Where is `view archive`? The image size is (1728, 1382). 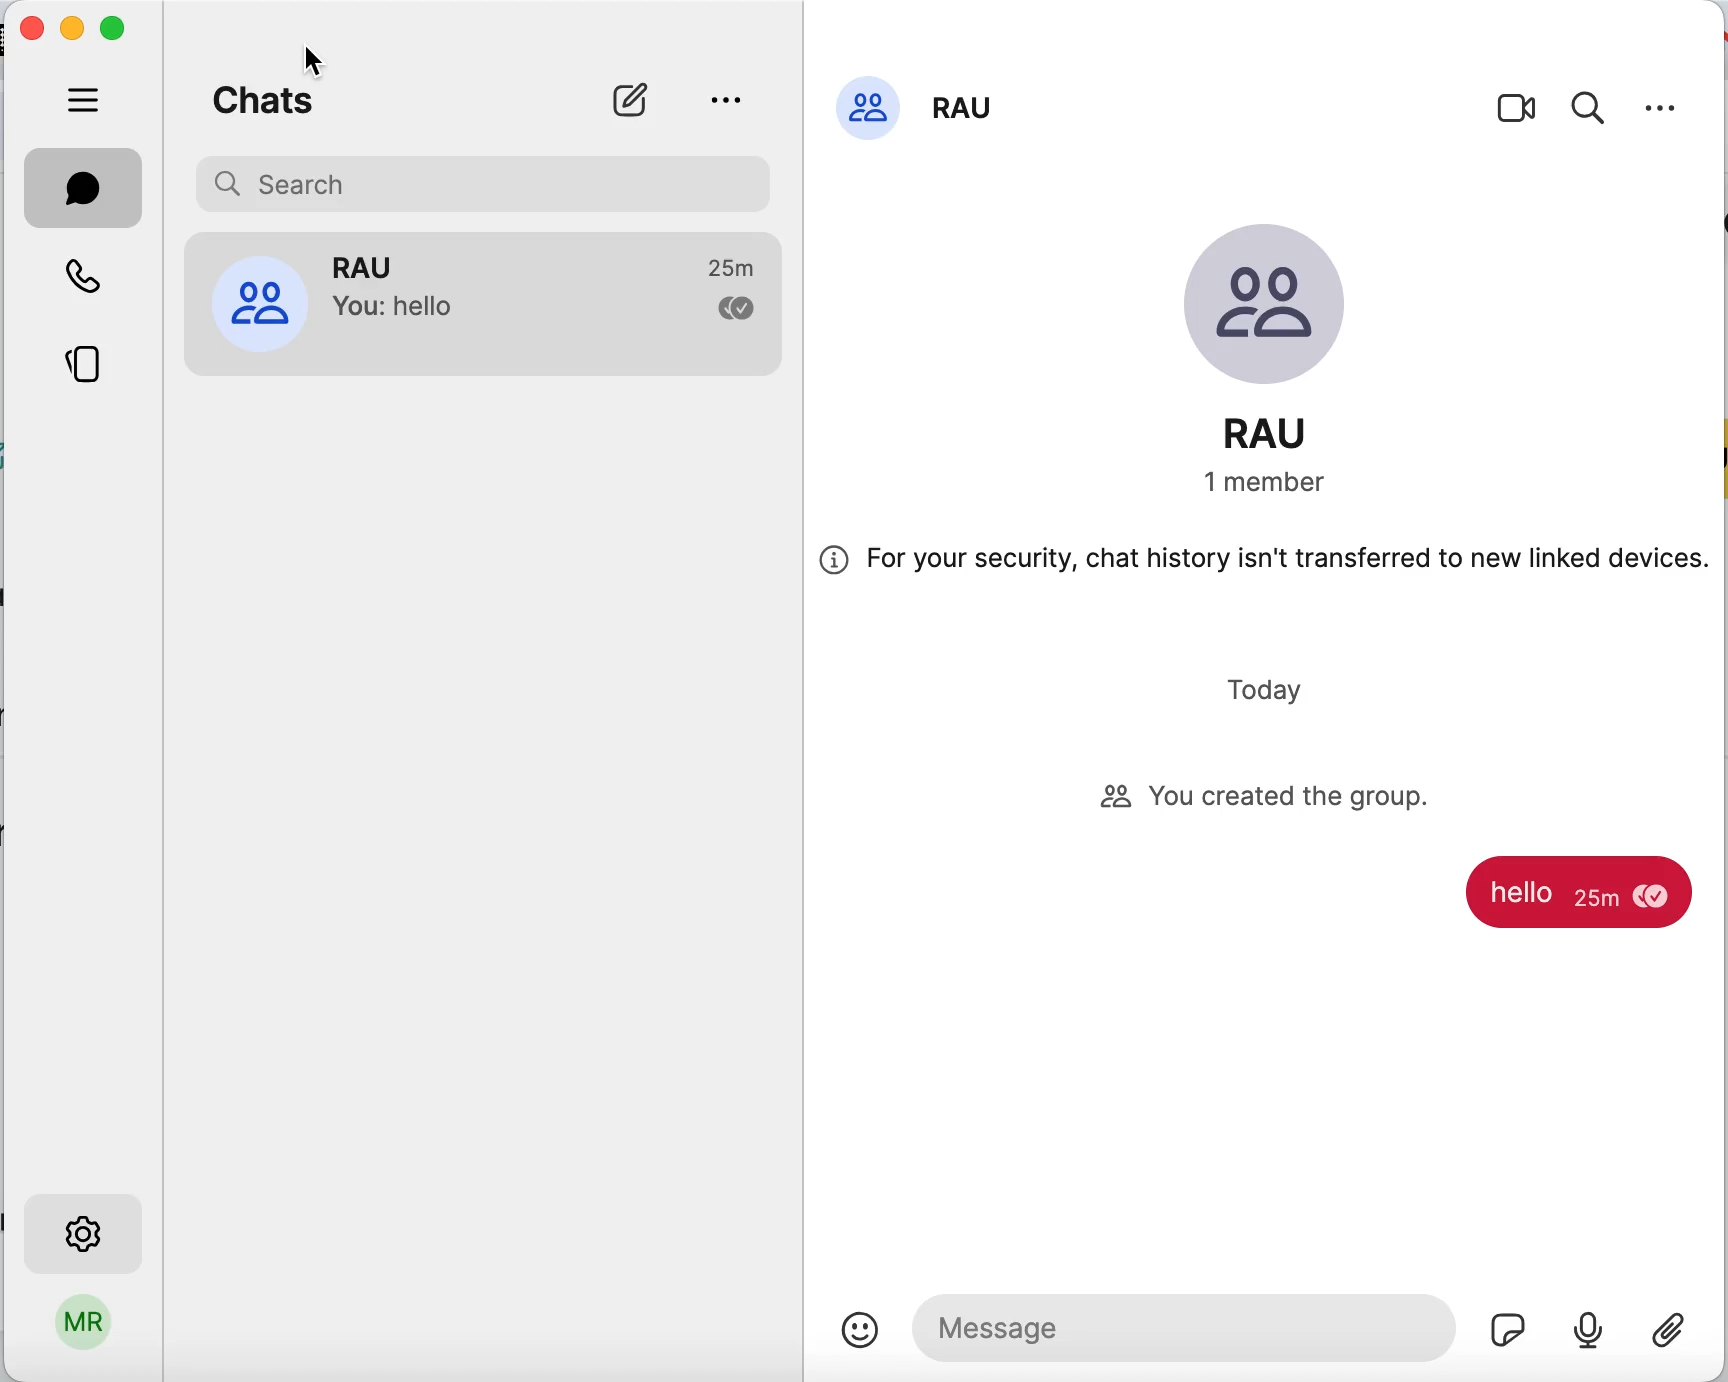
view archive is located at coordinates (731, 101).